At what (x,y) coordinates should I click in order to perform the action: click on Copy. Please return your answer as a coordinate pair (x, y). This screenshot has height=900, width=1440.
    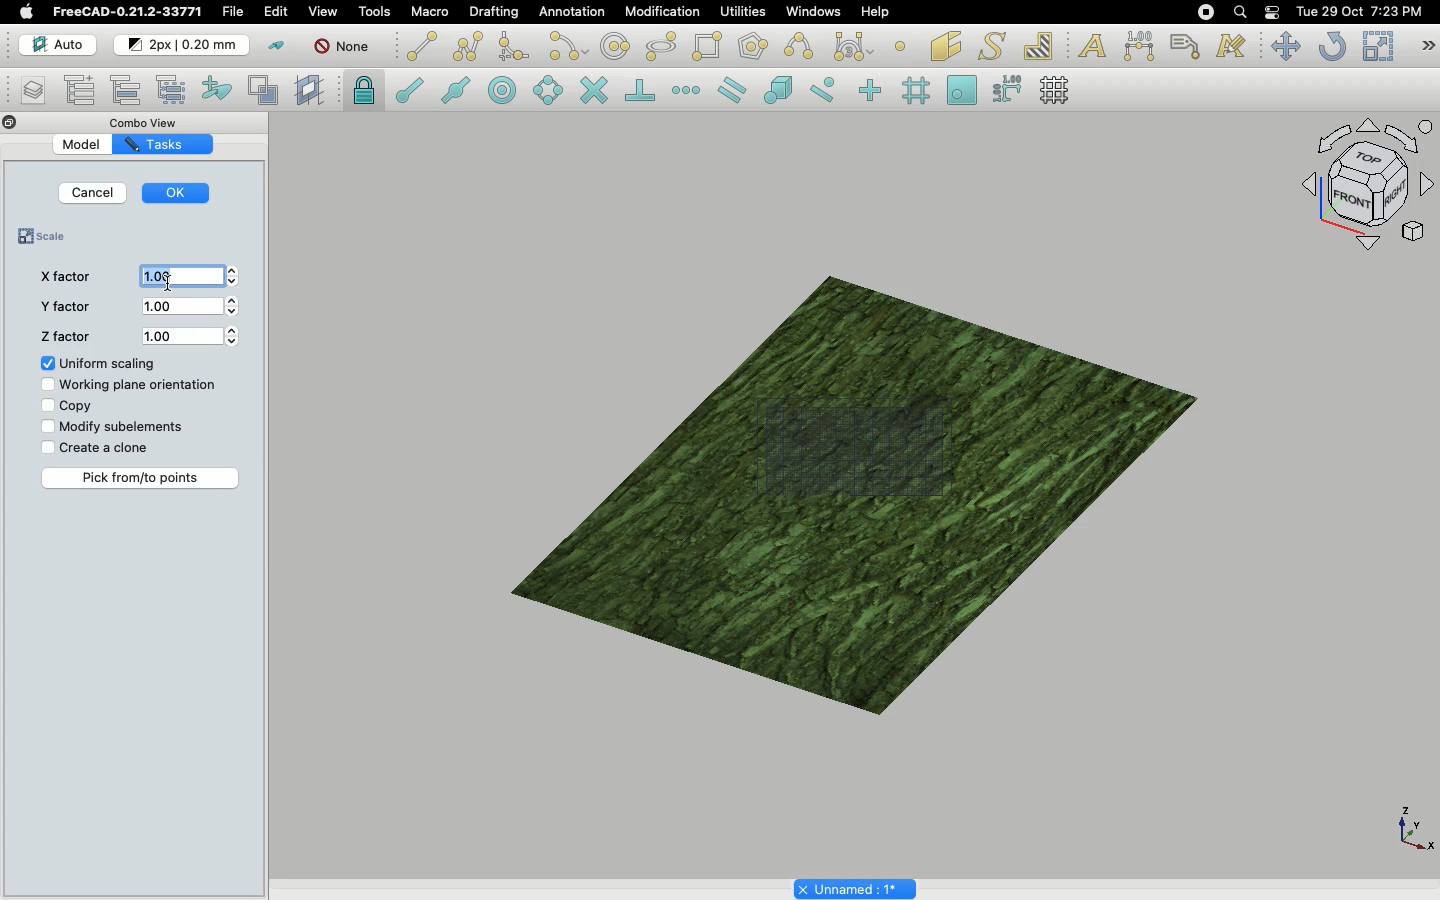
    Looking at the image, I should click on (64, 406).